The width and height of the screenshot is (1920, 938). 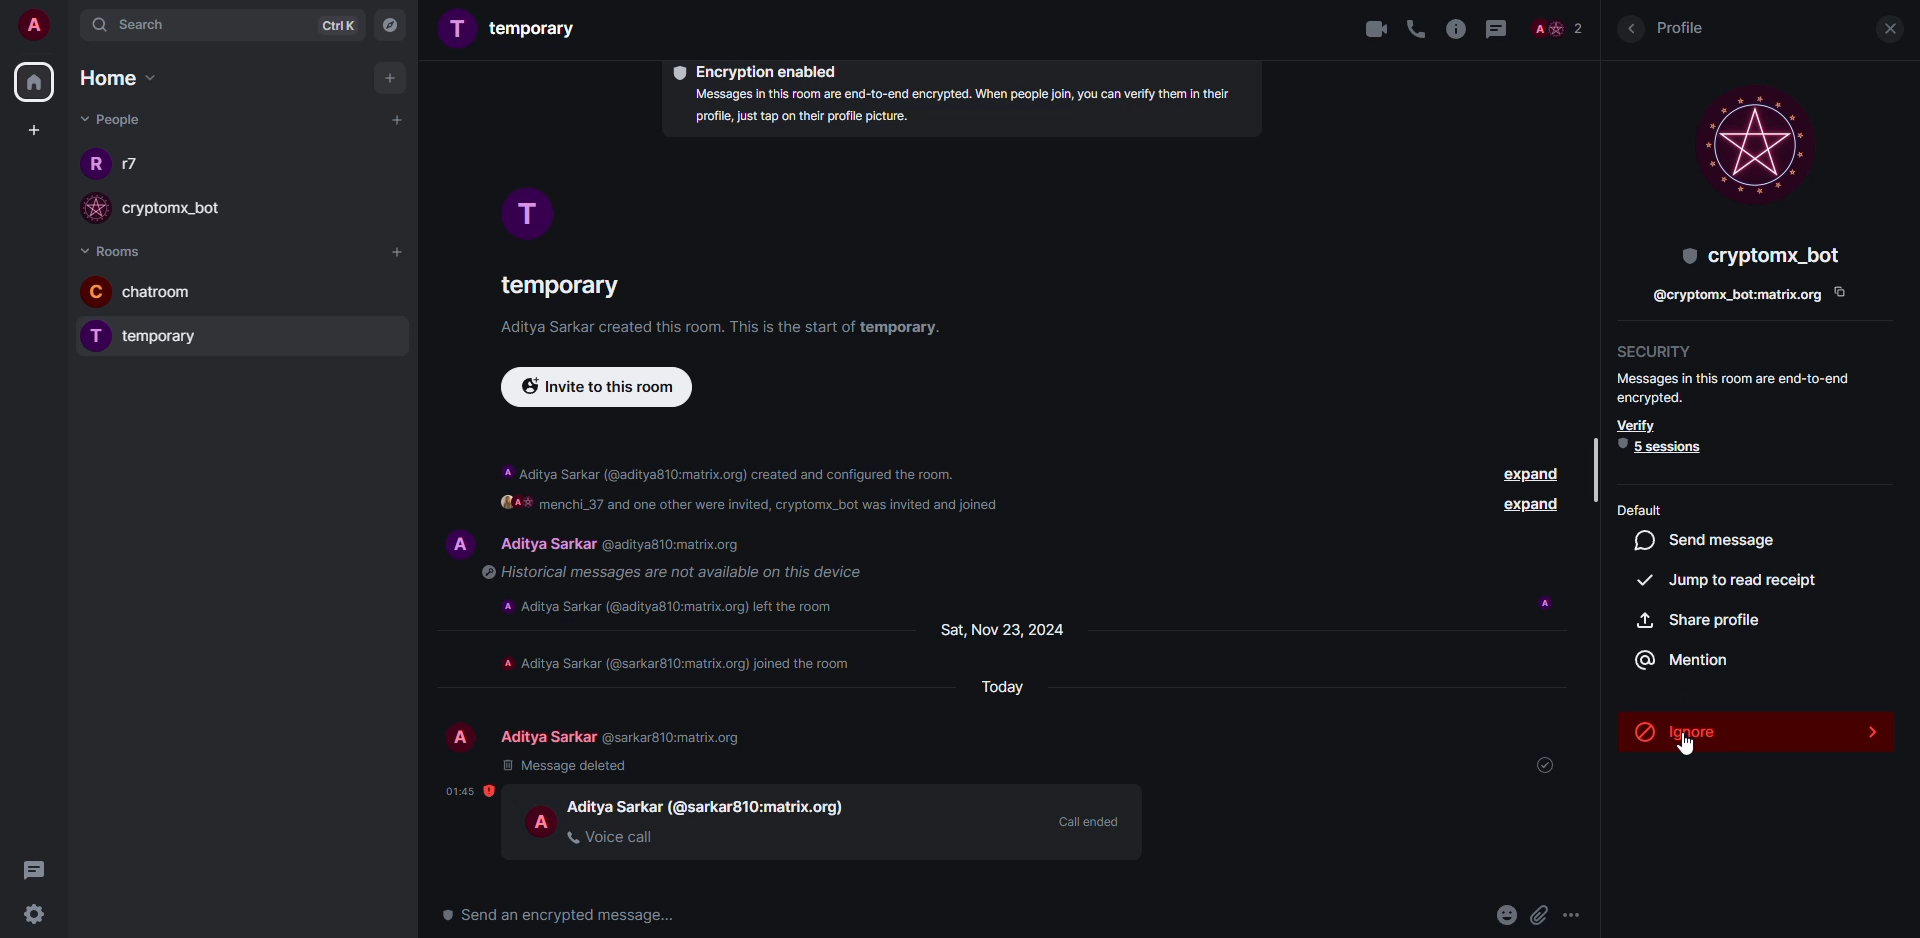 I want to click on search, so click(x=136, y=29).